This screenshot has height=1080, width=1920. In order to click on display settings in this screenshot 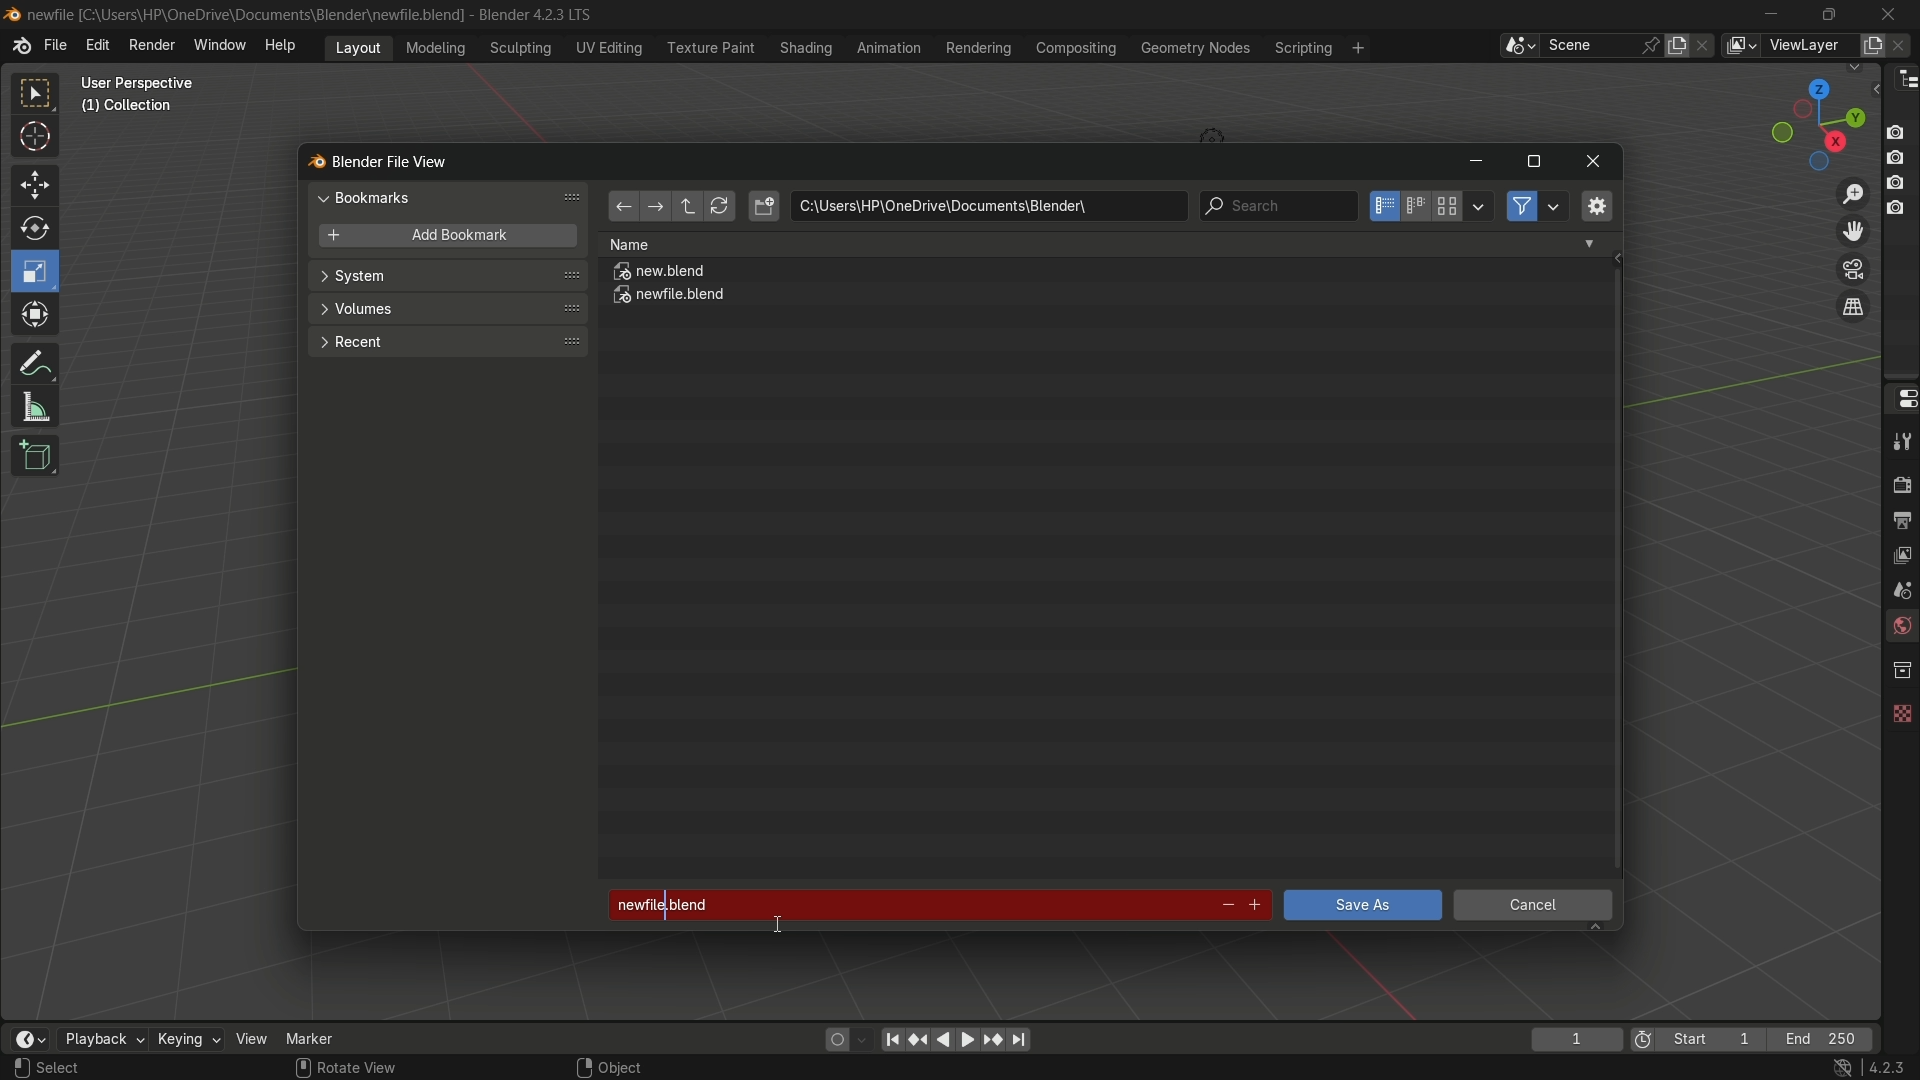, I will do `click(1479, 204)`.